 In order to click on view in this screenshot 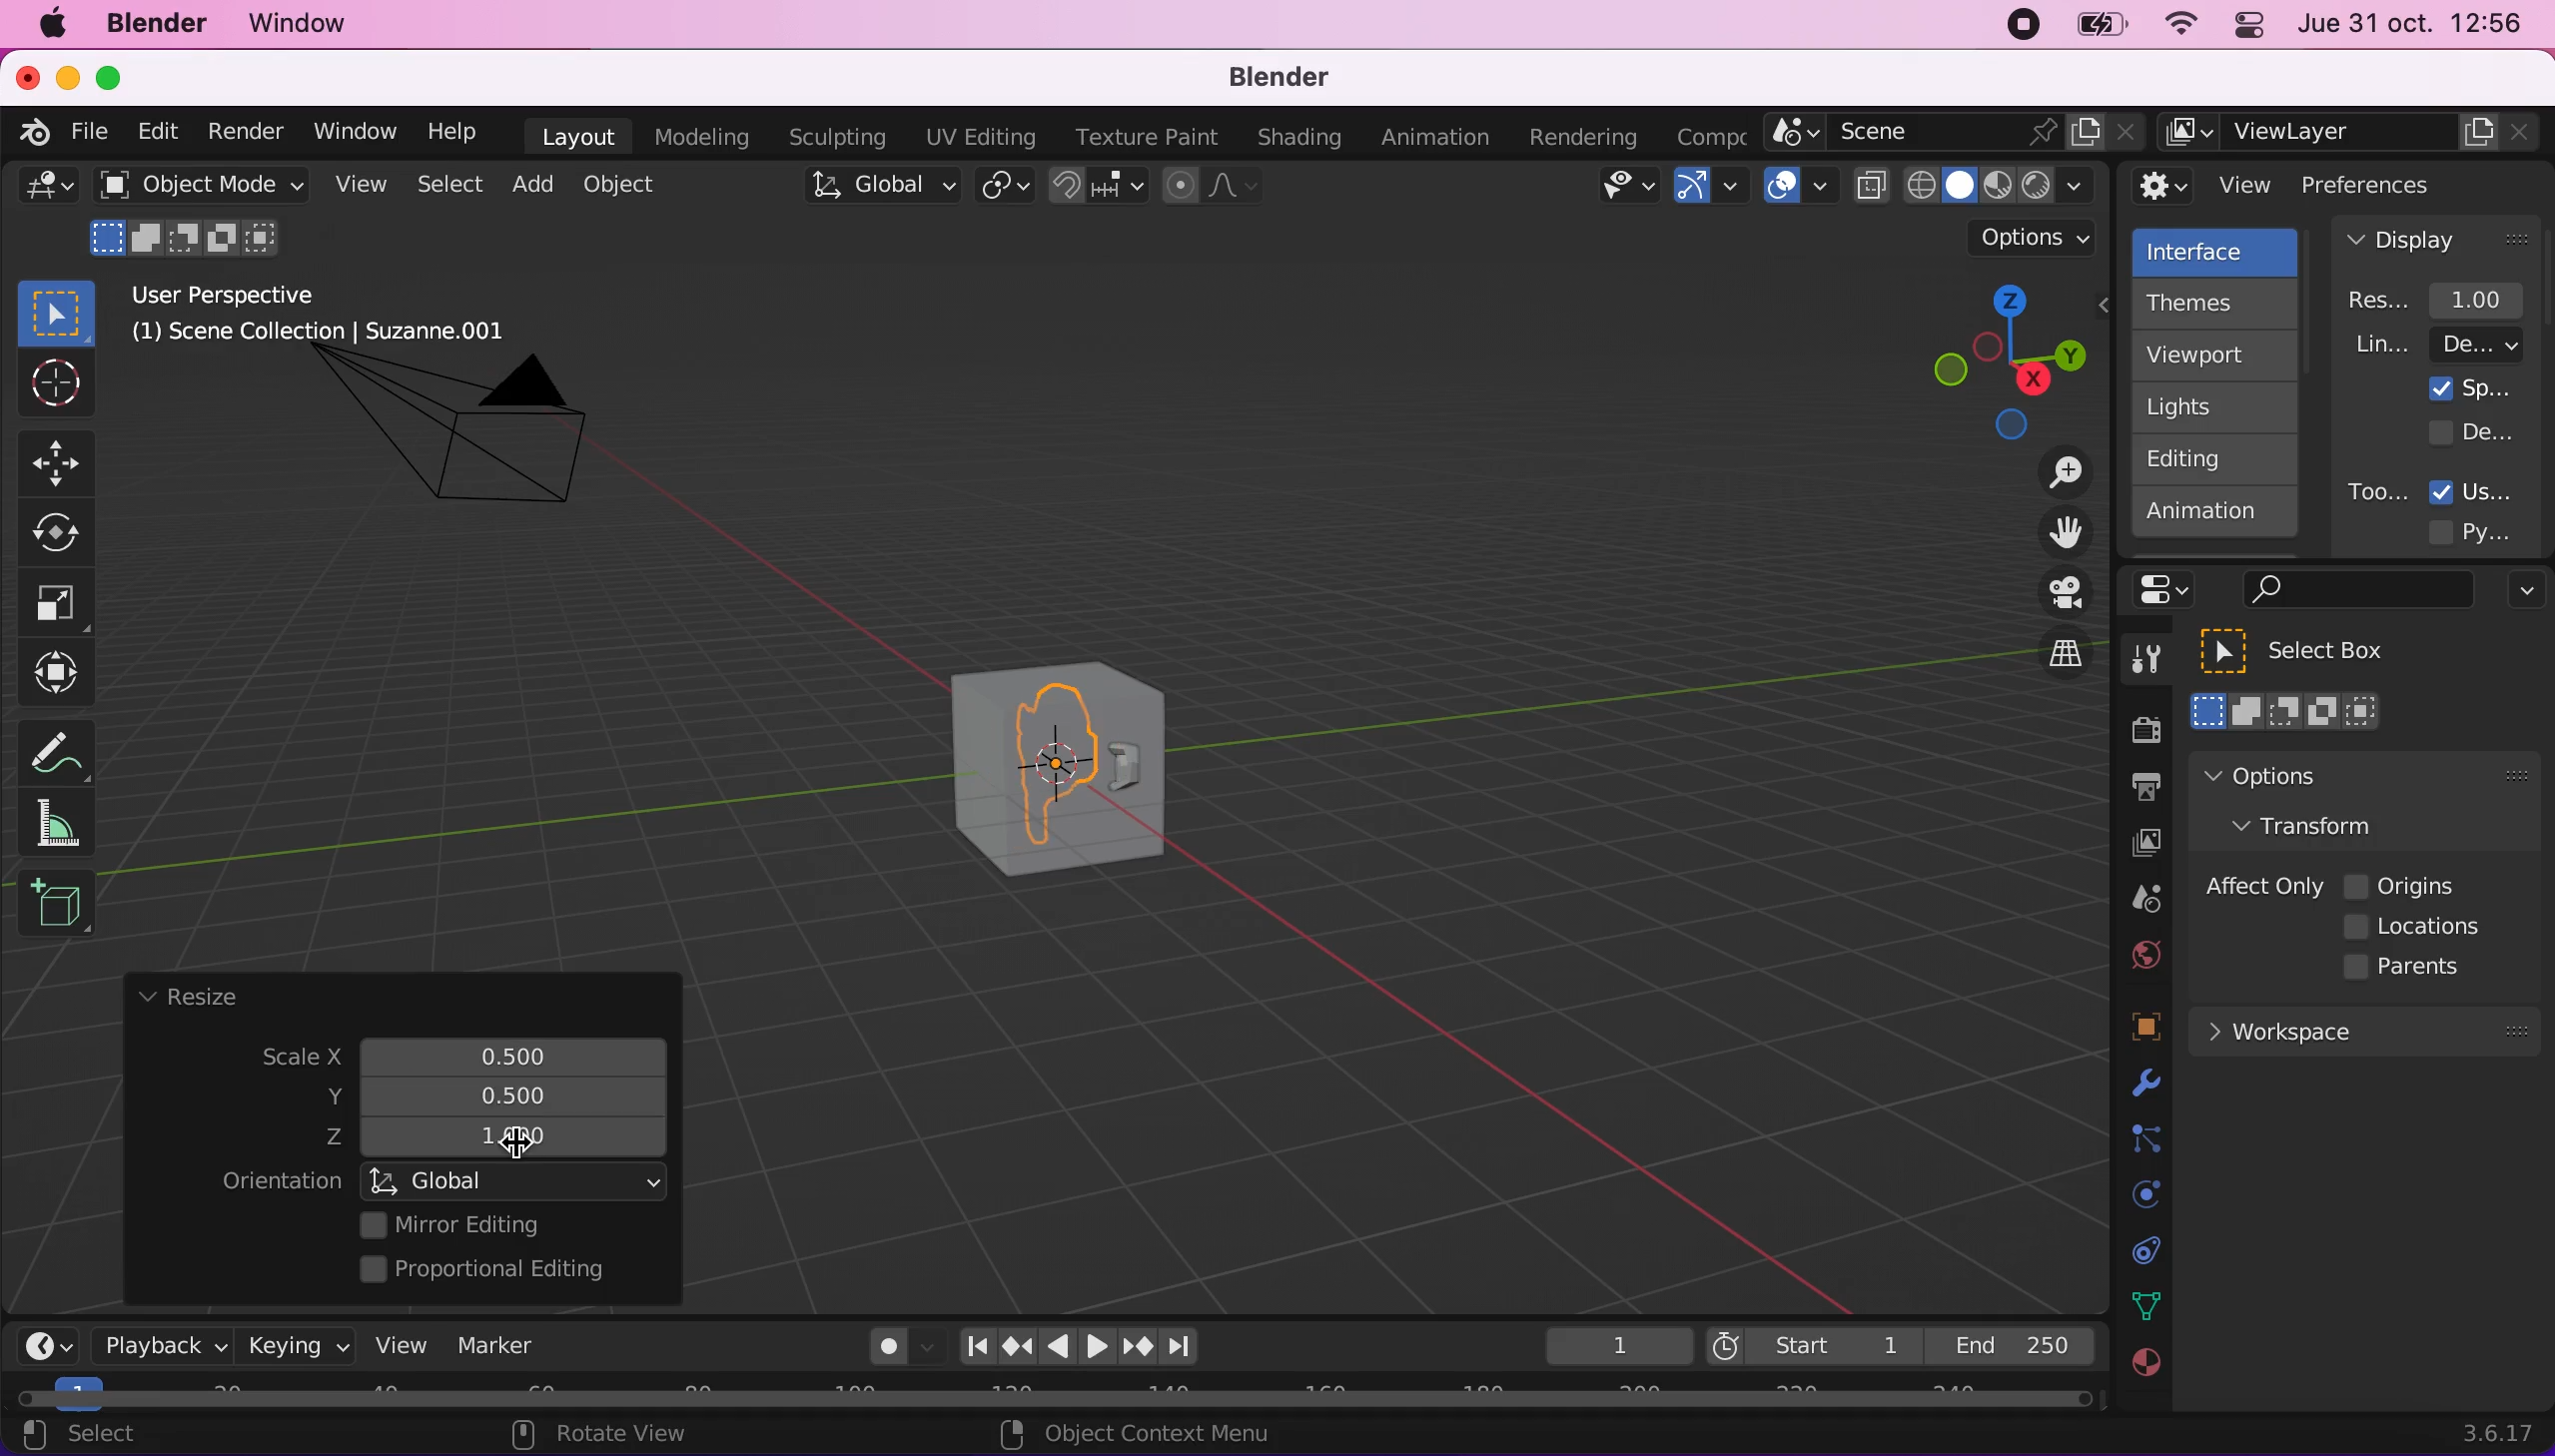, I will do `click(393, 1344)`.